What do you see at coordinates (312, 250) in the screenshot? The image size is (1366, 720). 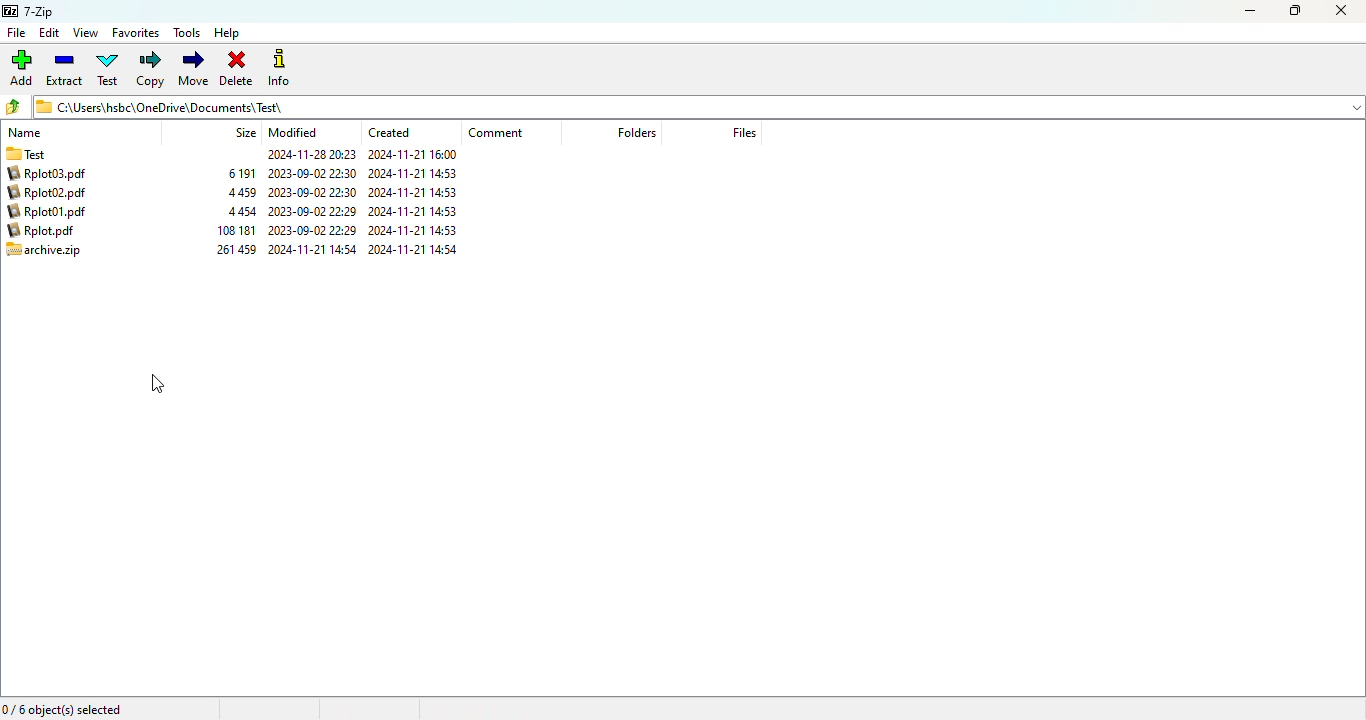 I see `2023-09-02 22:30` at bounding box center [312, 250].